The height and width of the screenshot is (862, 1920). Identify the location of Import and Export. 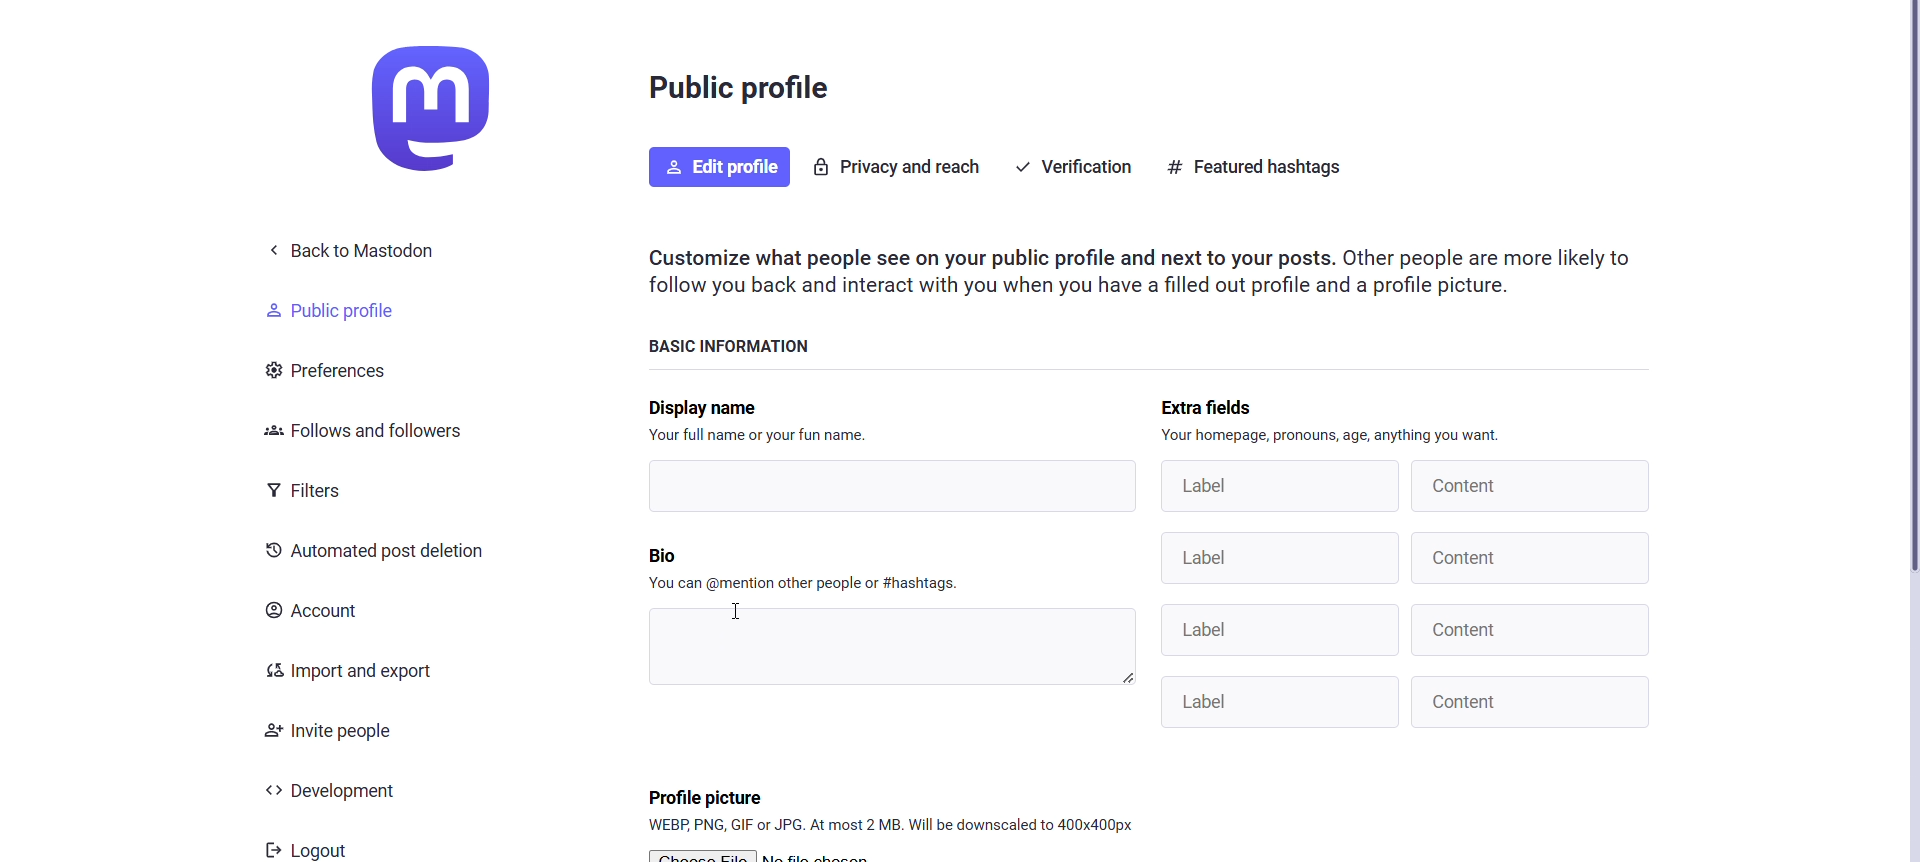
(354, 671).